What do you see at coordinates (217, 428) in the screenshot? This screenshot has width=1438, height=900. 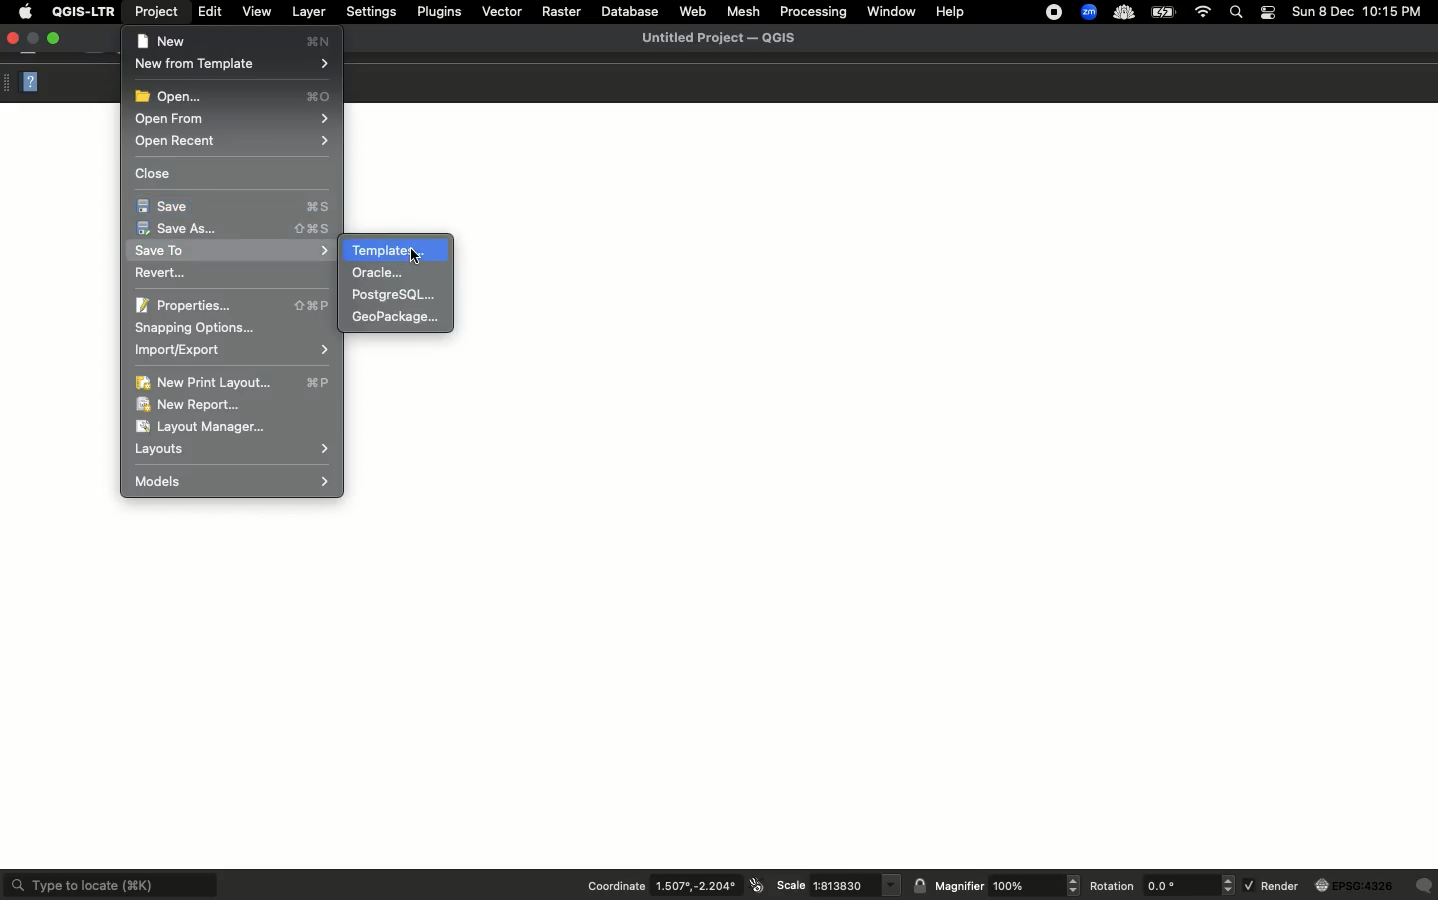 I see `Layout manager` at bounding box center [217, 428].